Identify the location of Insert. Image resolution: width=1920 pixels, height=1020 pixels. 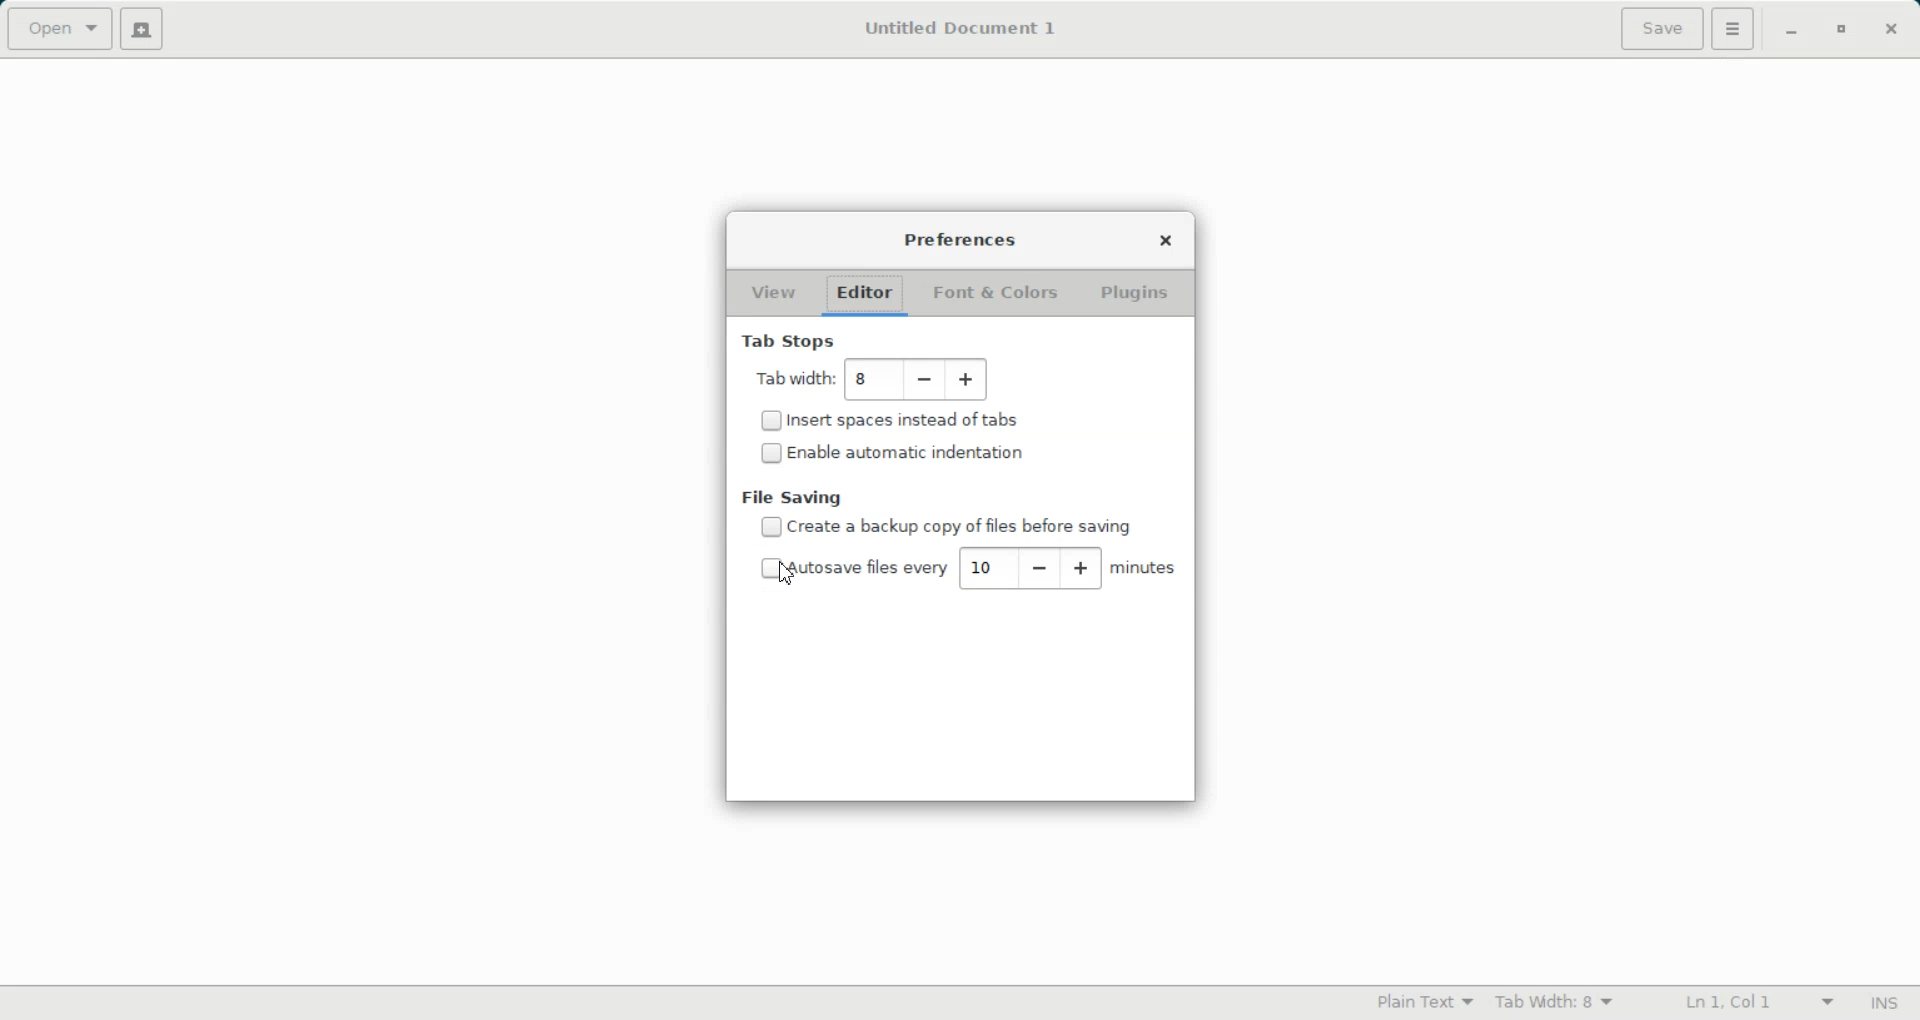
(1883, 1004).